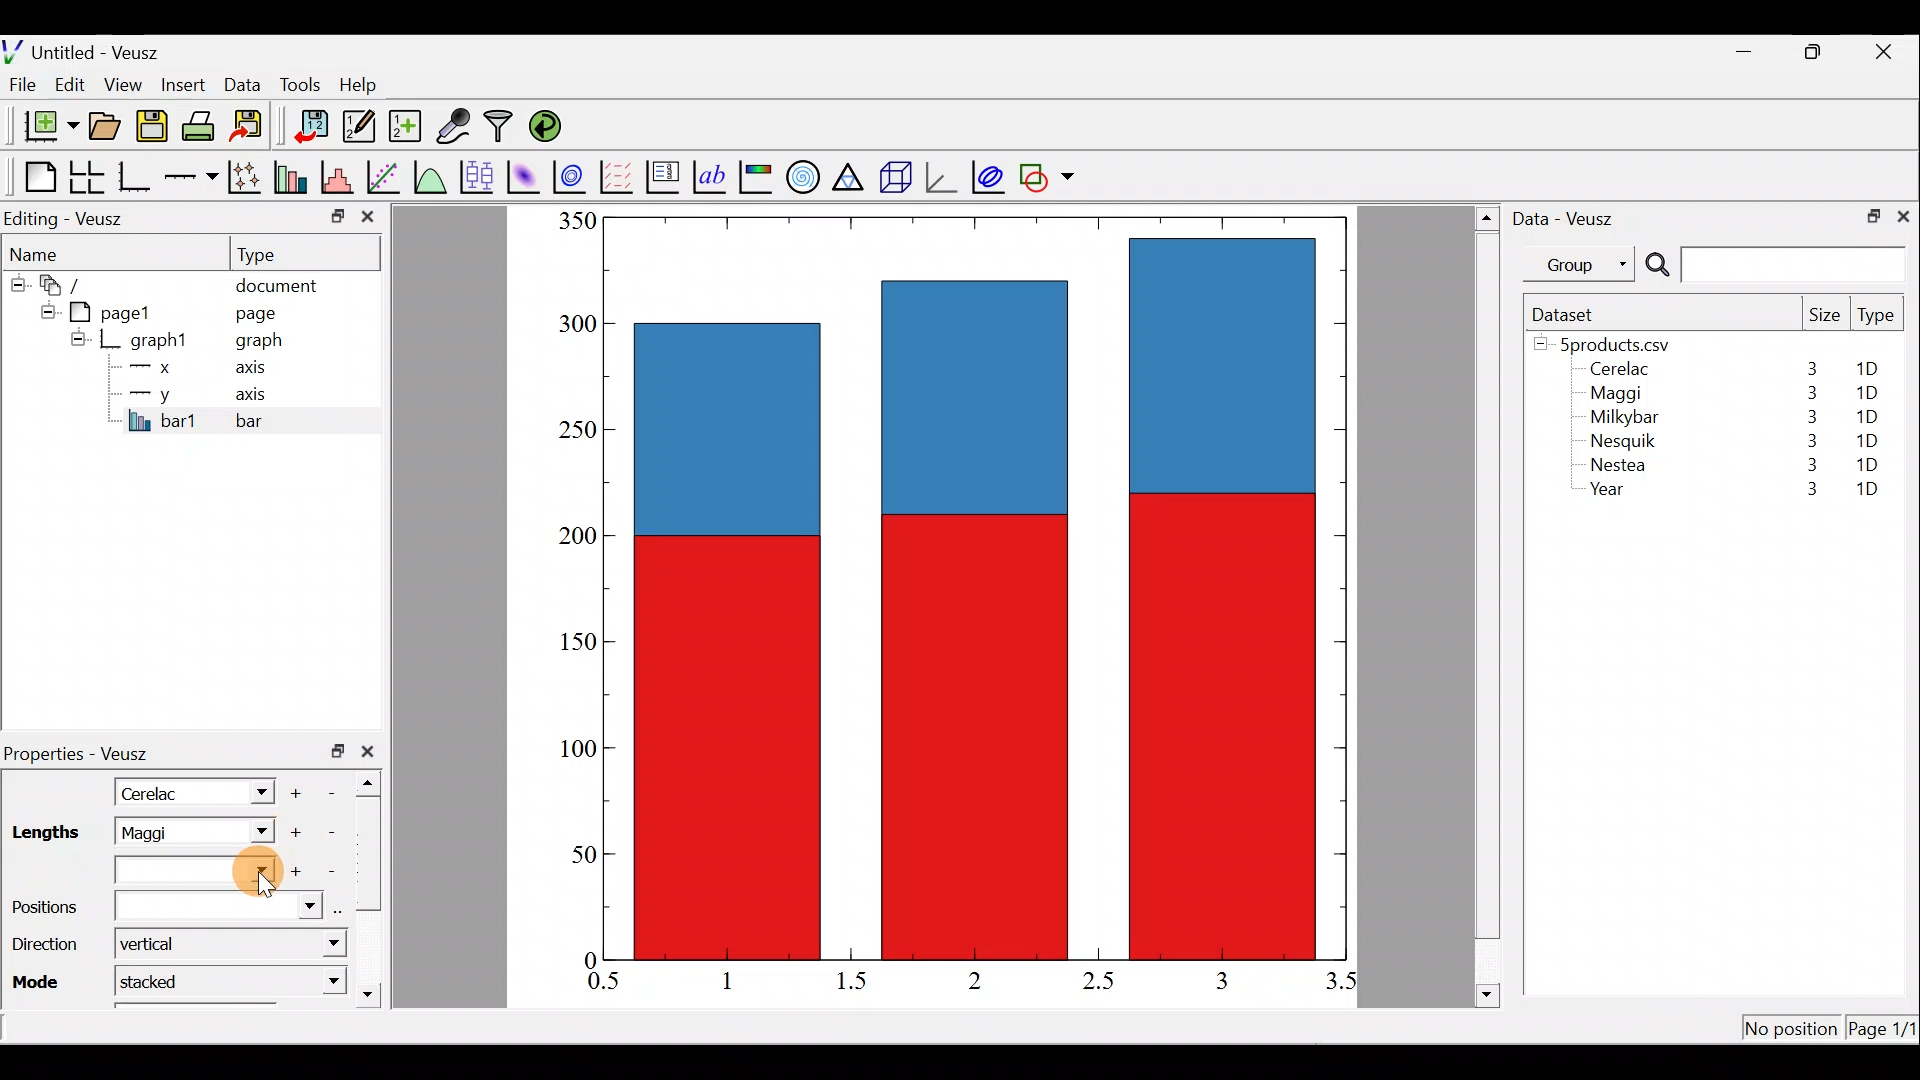  What do you see at coordinates (1878, 320) in the screenshot?
I see `Type` at bounding box center [1878, 320].